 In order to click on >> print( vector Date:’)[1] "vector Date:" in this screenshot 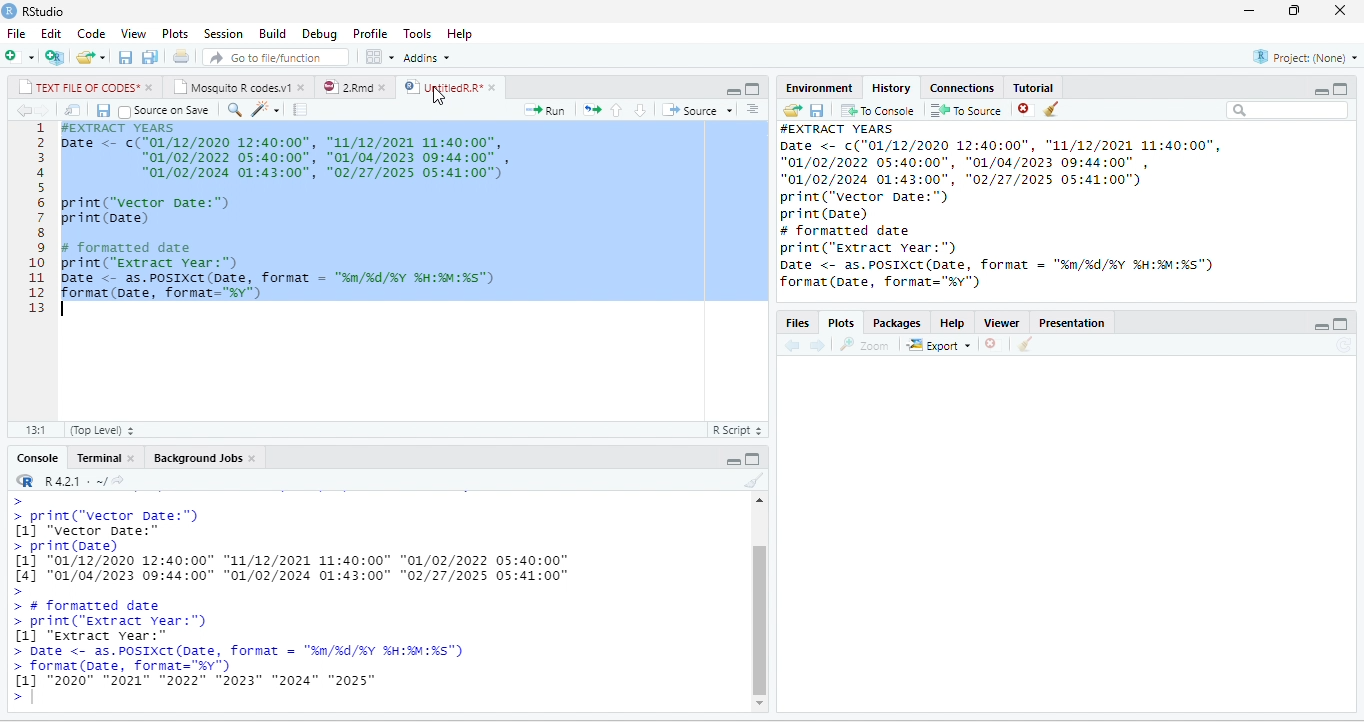, I will do `click(128, 517)`.